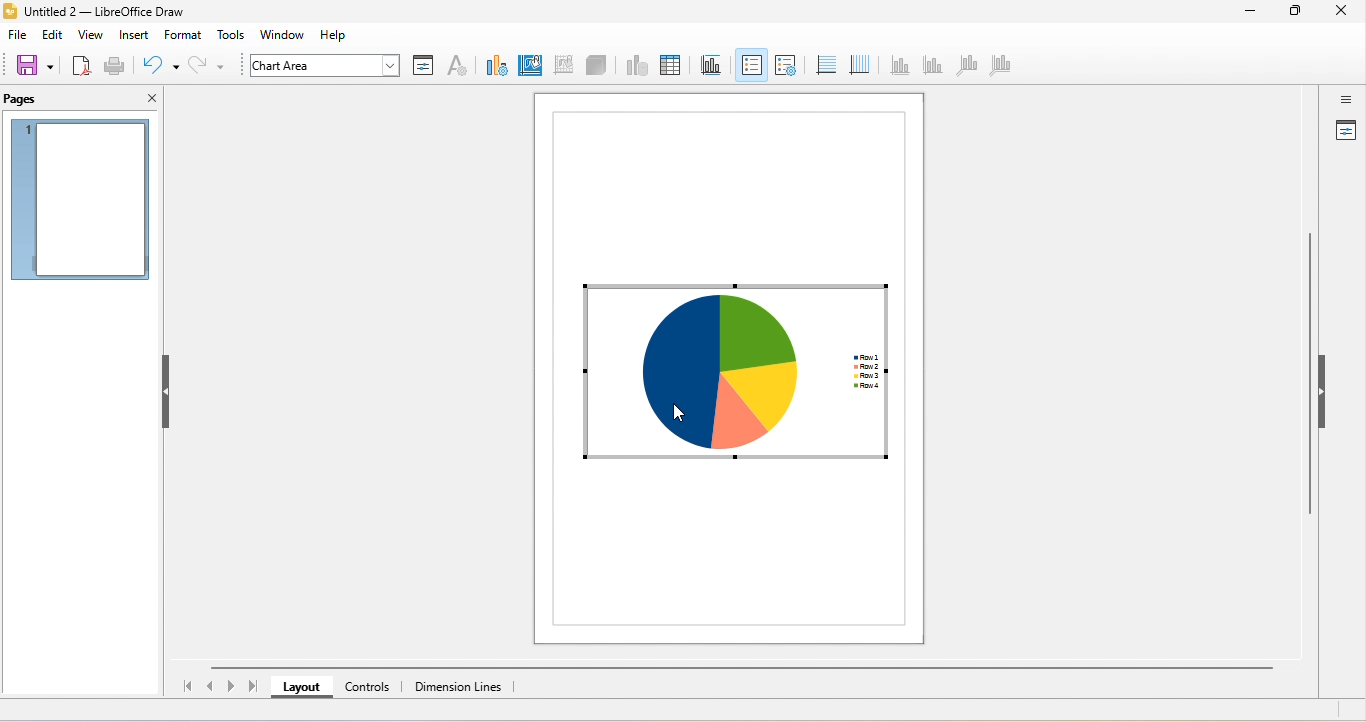 This screenshot has height=722, width=1366. Describe the element at coordinates (1249, 13) in the screenshot. I see `minimize` at that location.